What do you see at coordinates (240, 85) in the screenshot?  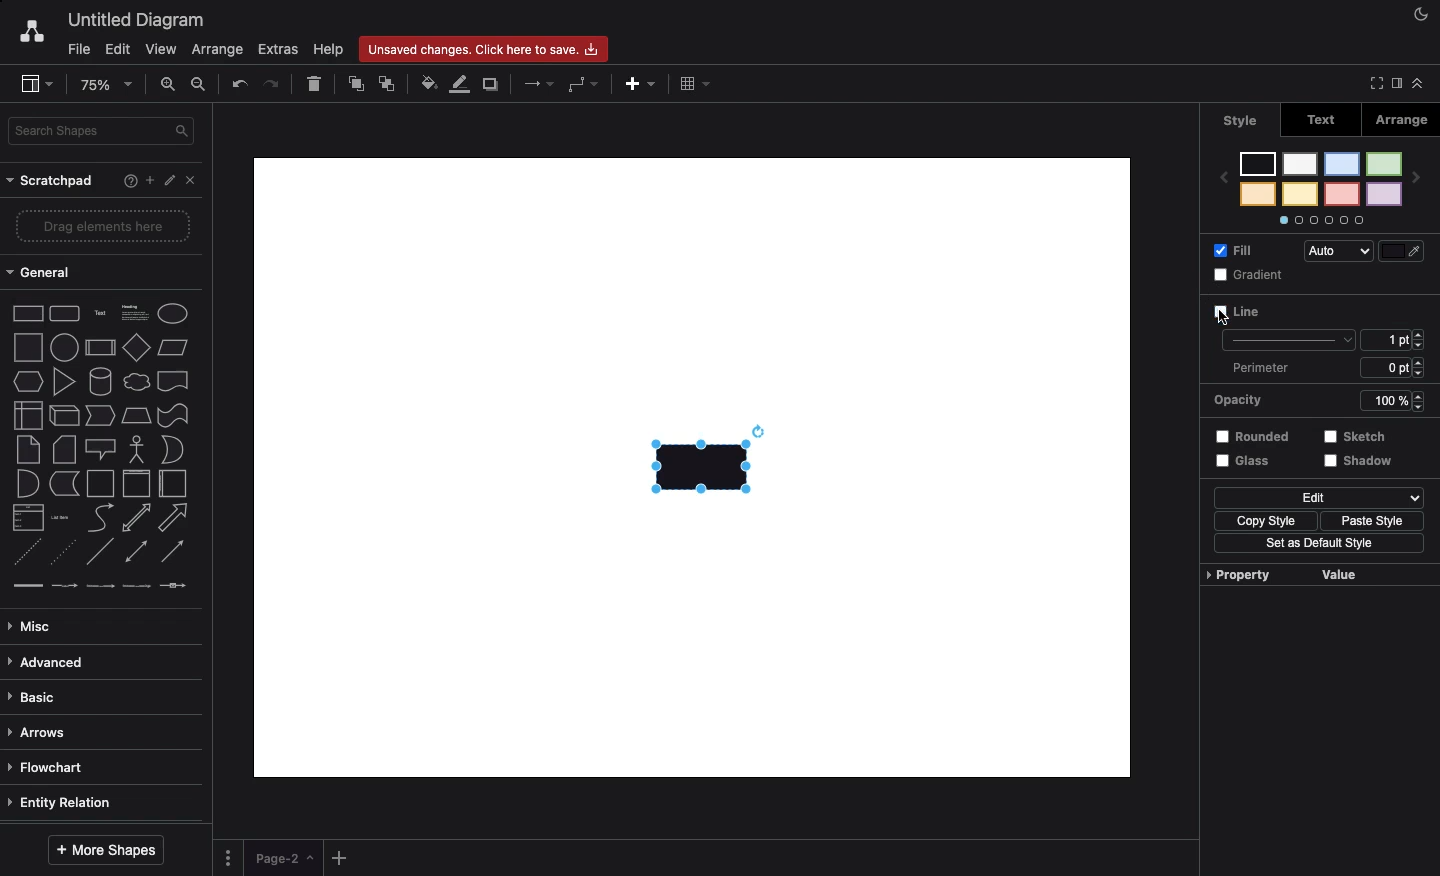 I see `Undo` at bounding box center [240, 85].